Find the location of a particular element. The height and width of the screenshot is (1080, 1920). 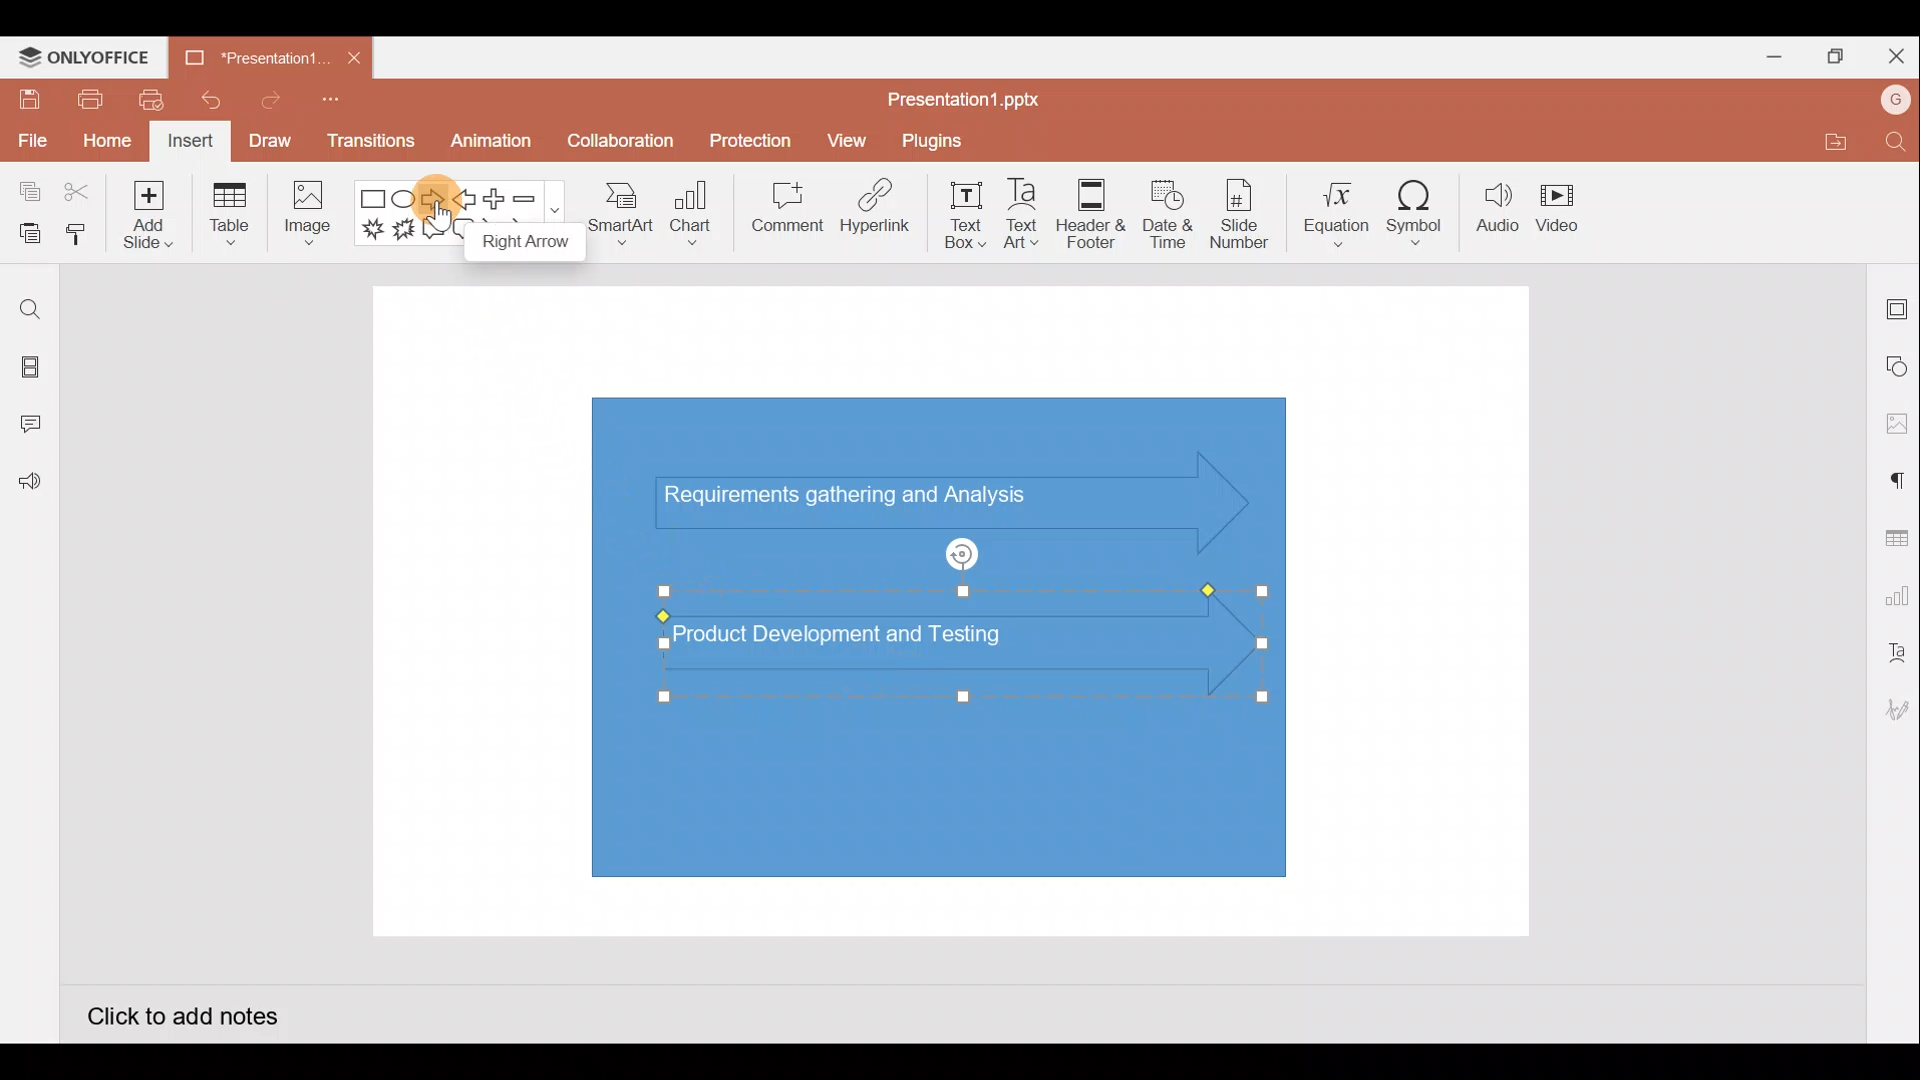

Chart settings is located at coordinates (1894, 592).